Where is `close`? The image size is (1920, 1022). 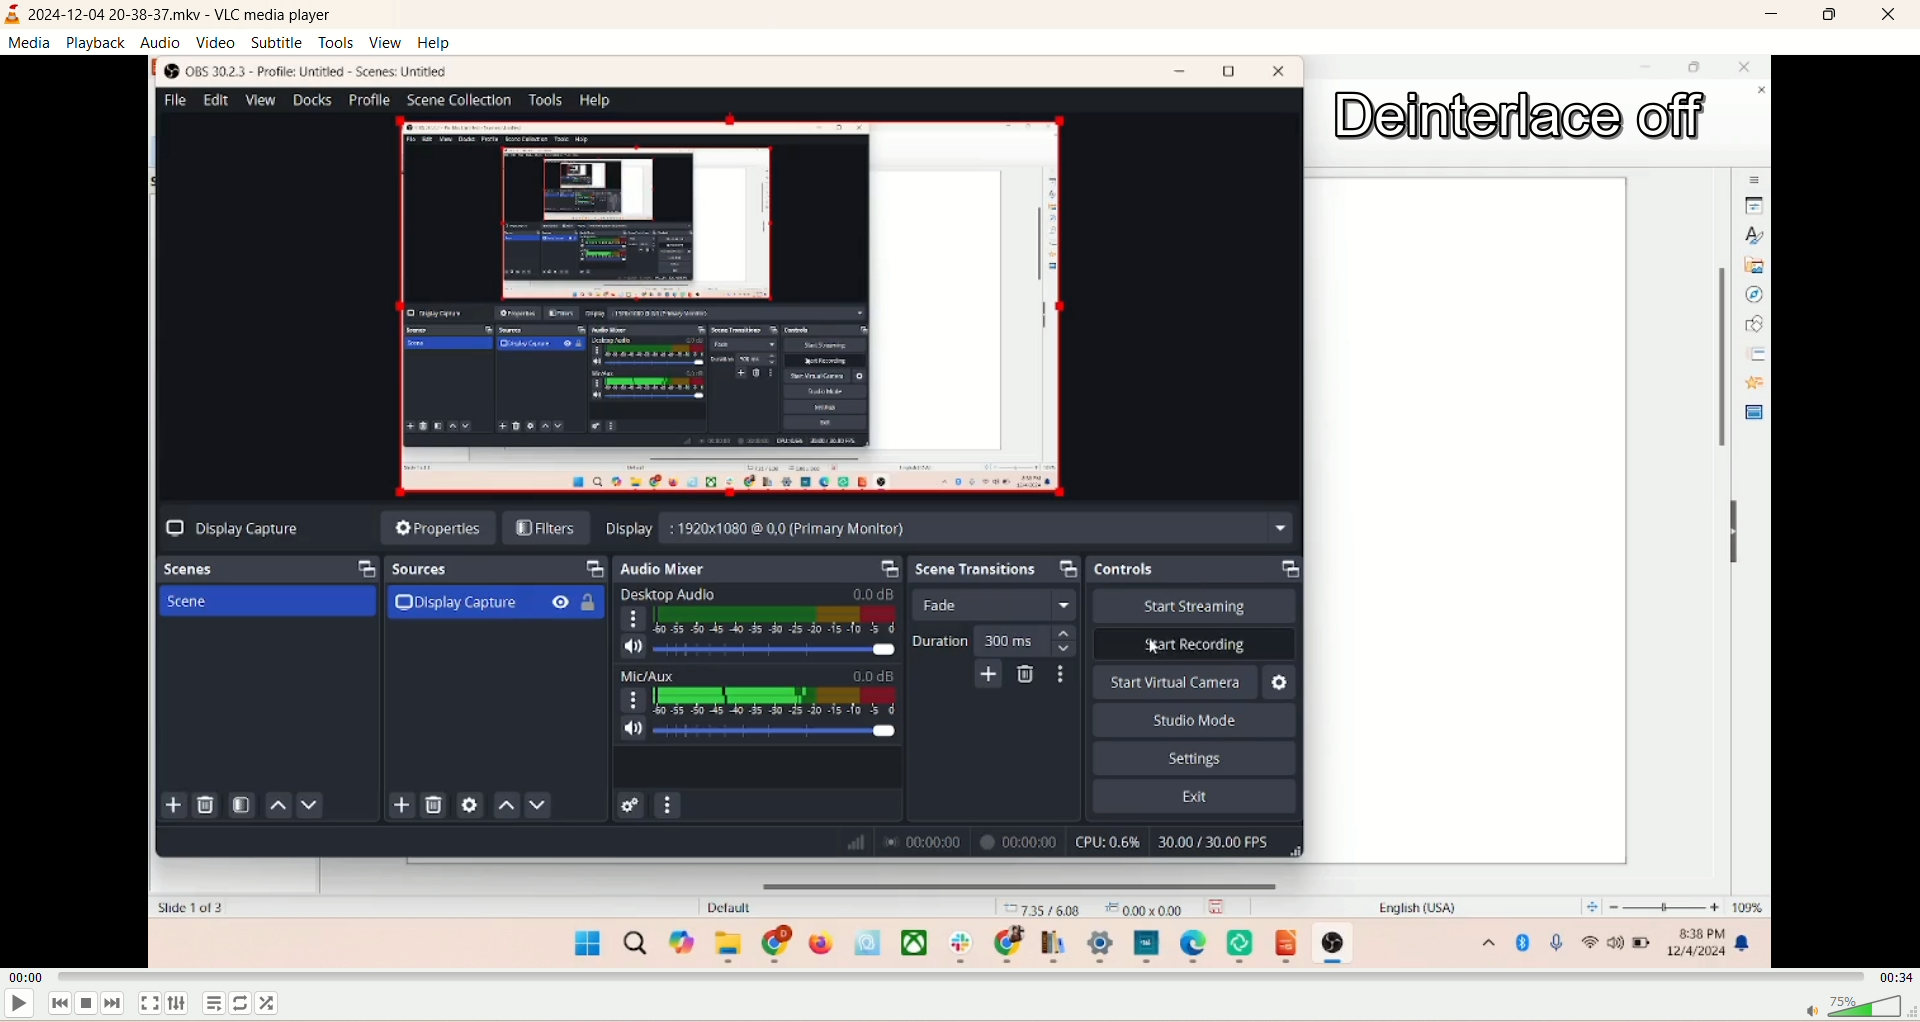
close is located at coordinates (1882, 15).